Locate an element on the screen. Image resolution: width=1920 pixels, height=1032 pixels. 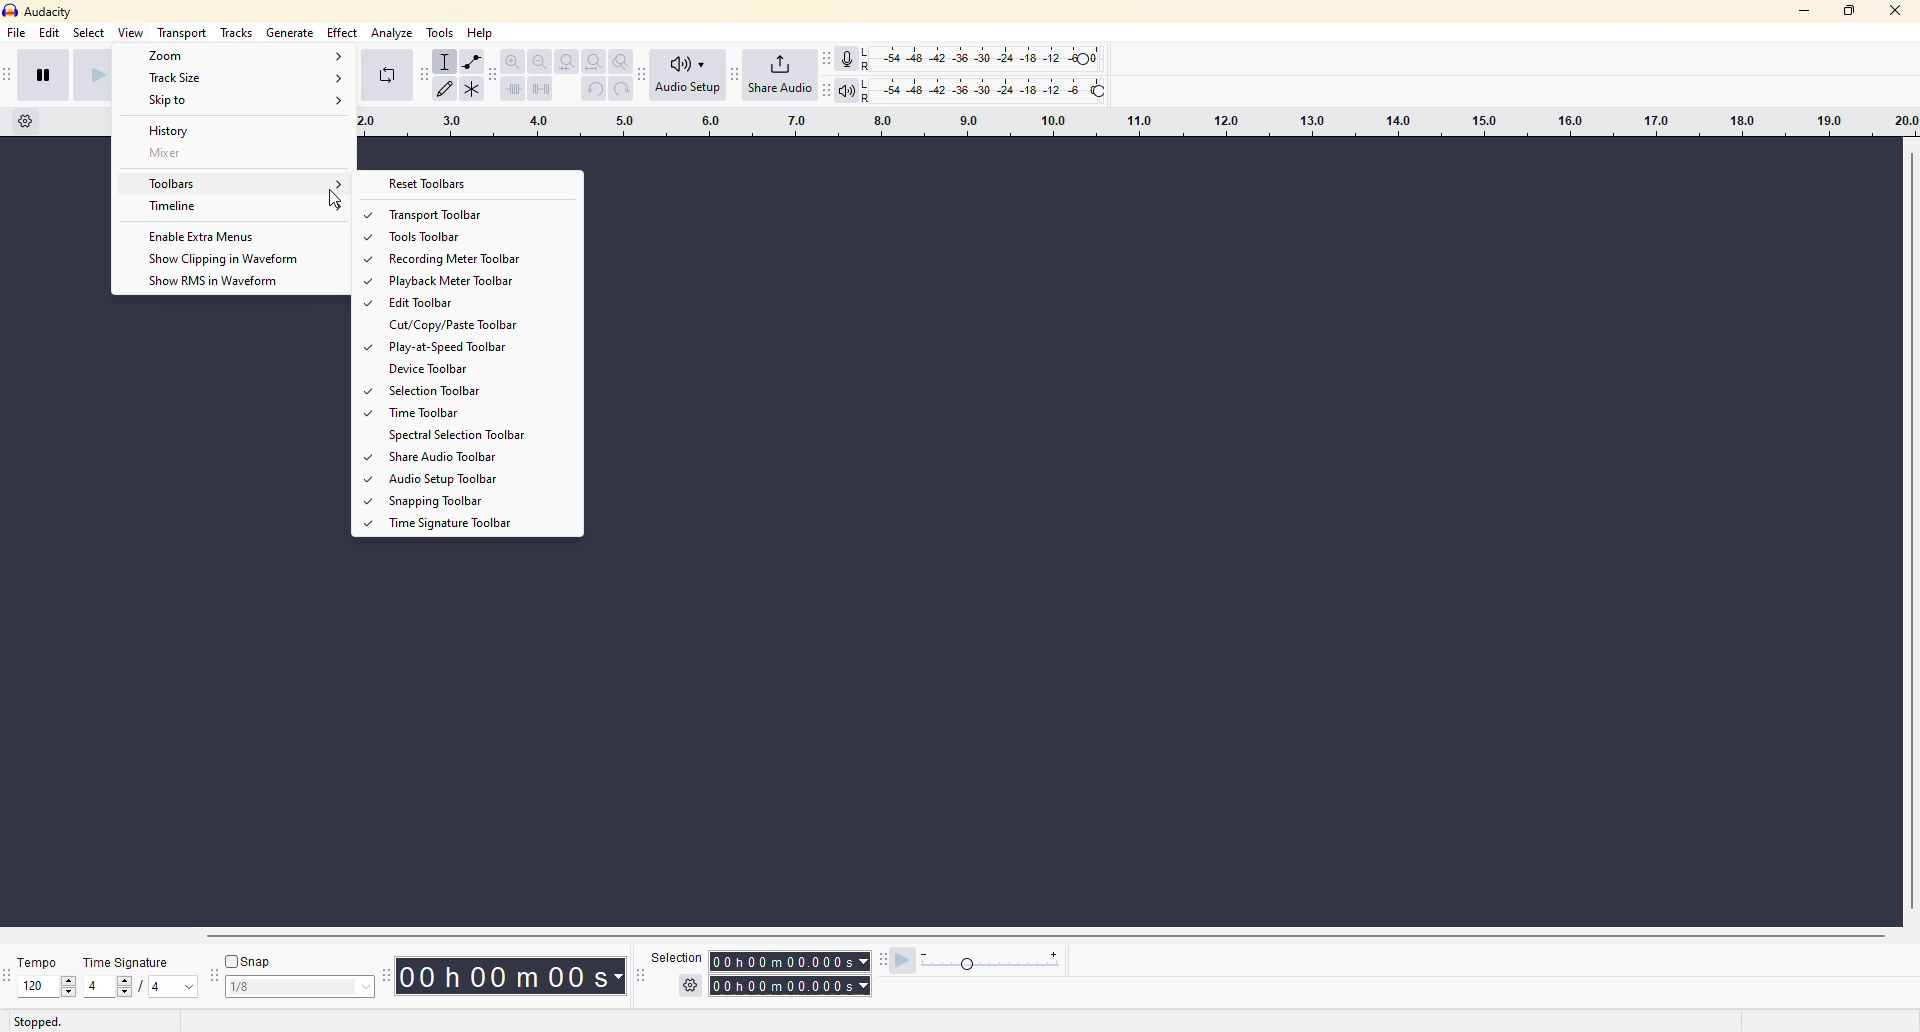
fit project to width is located at coordinates (593, 61).